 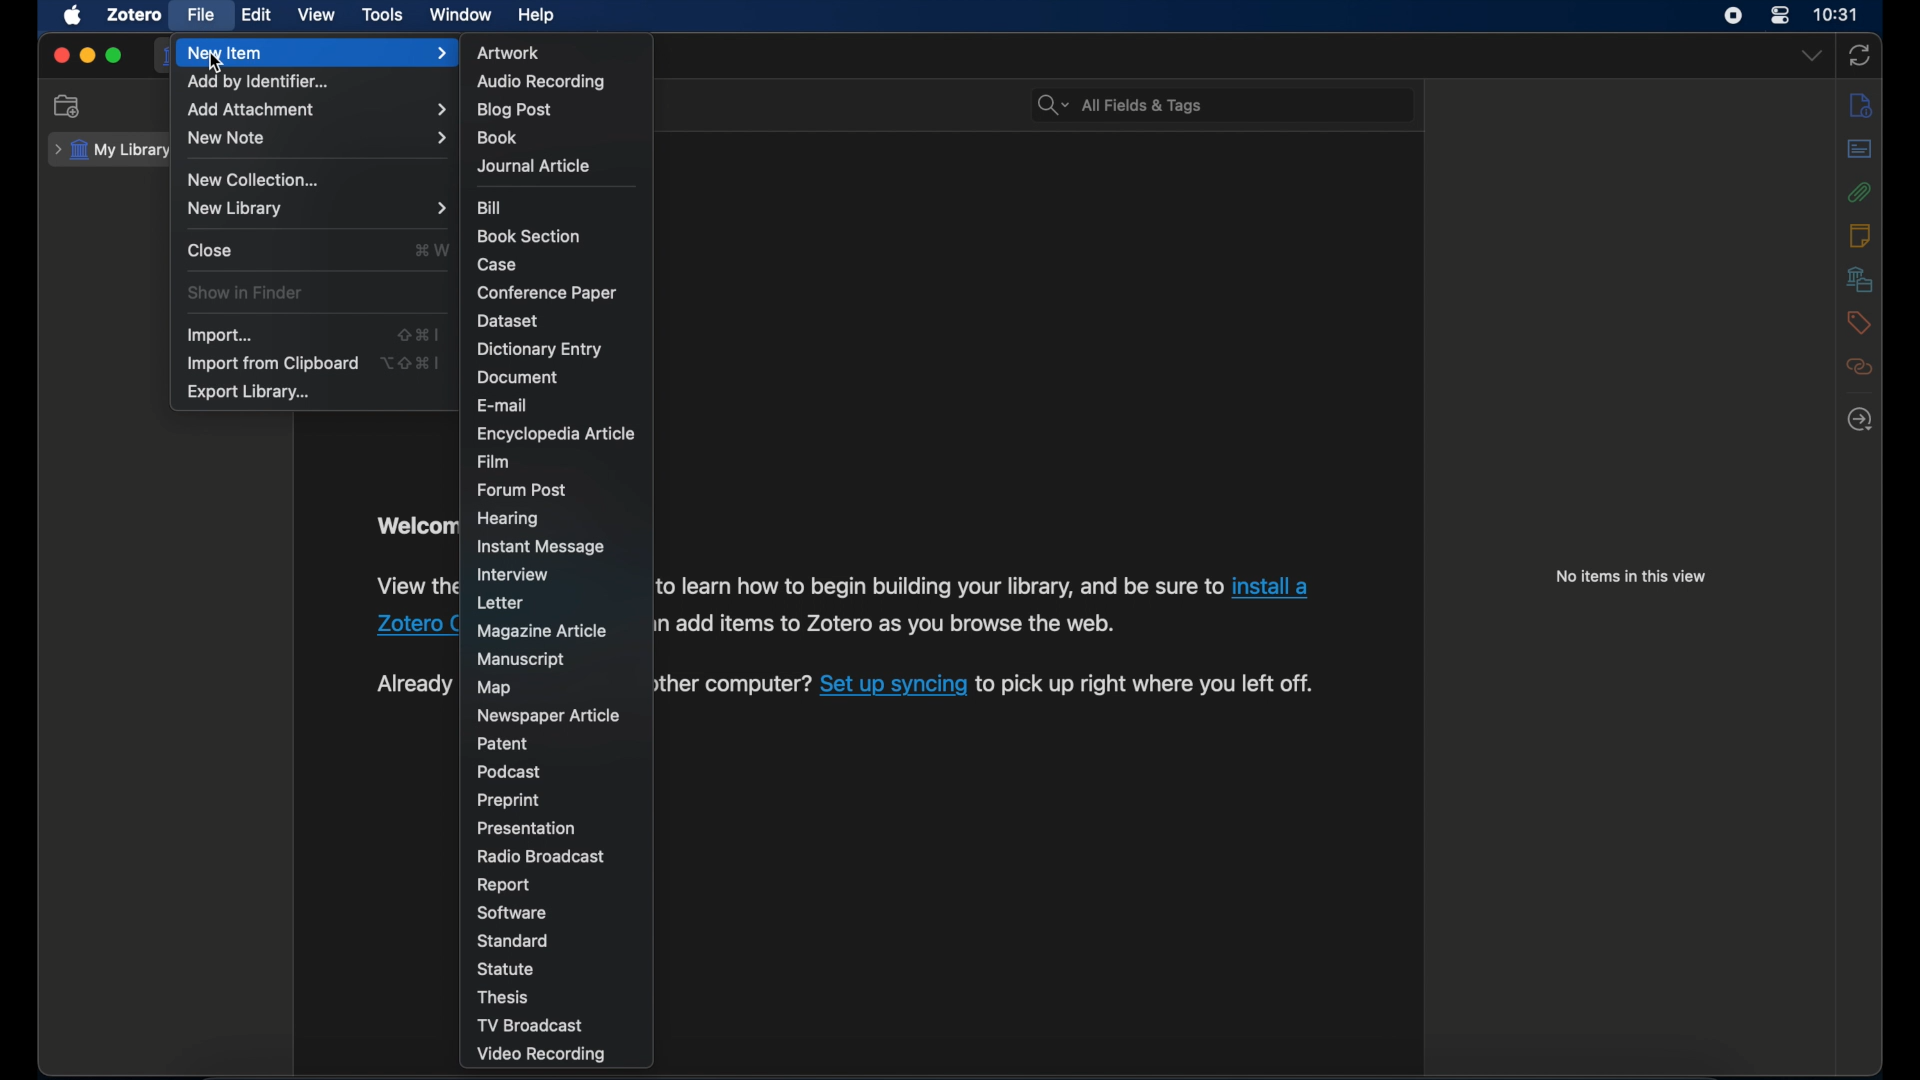 I want to click on export library, so click(x=248, y=392).